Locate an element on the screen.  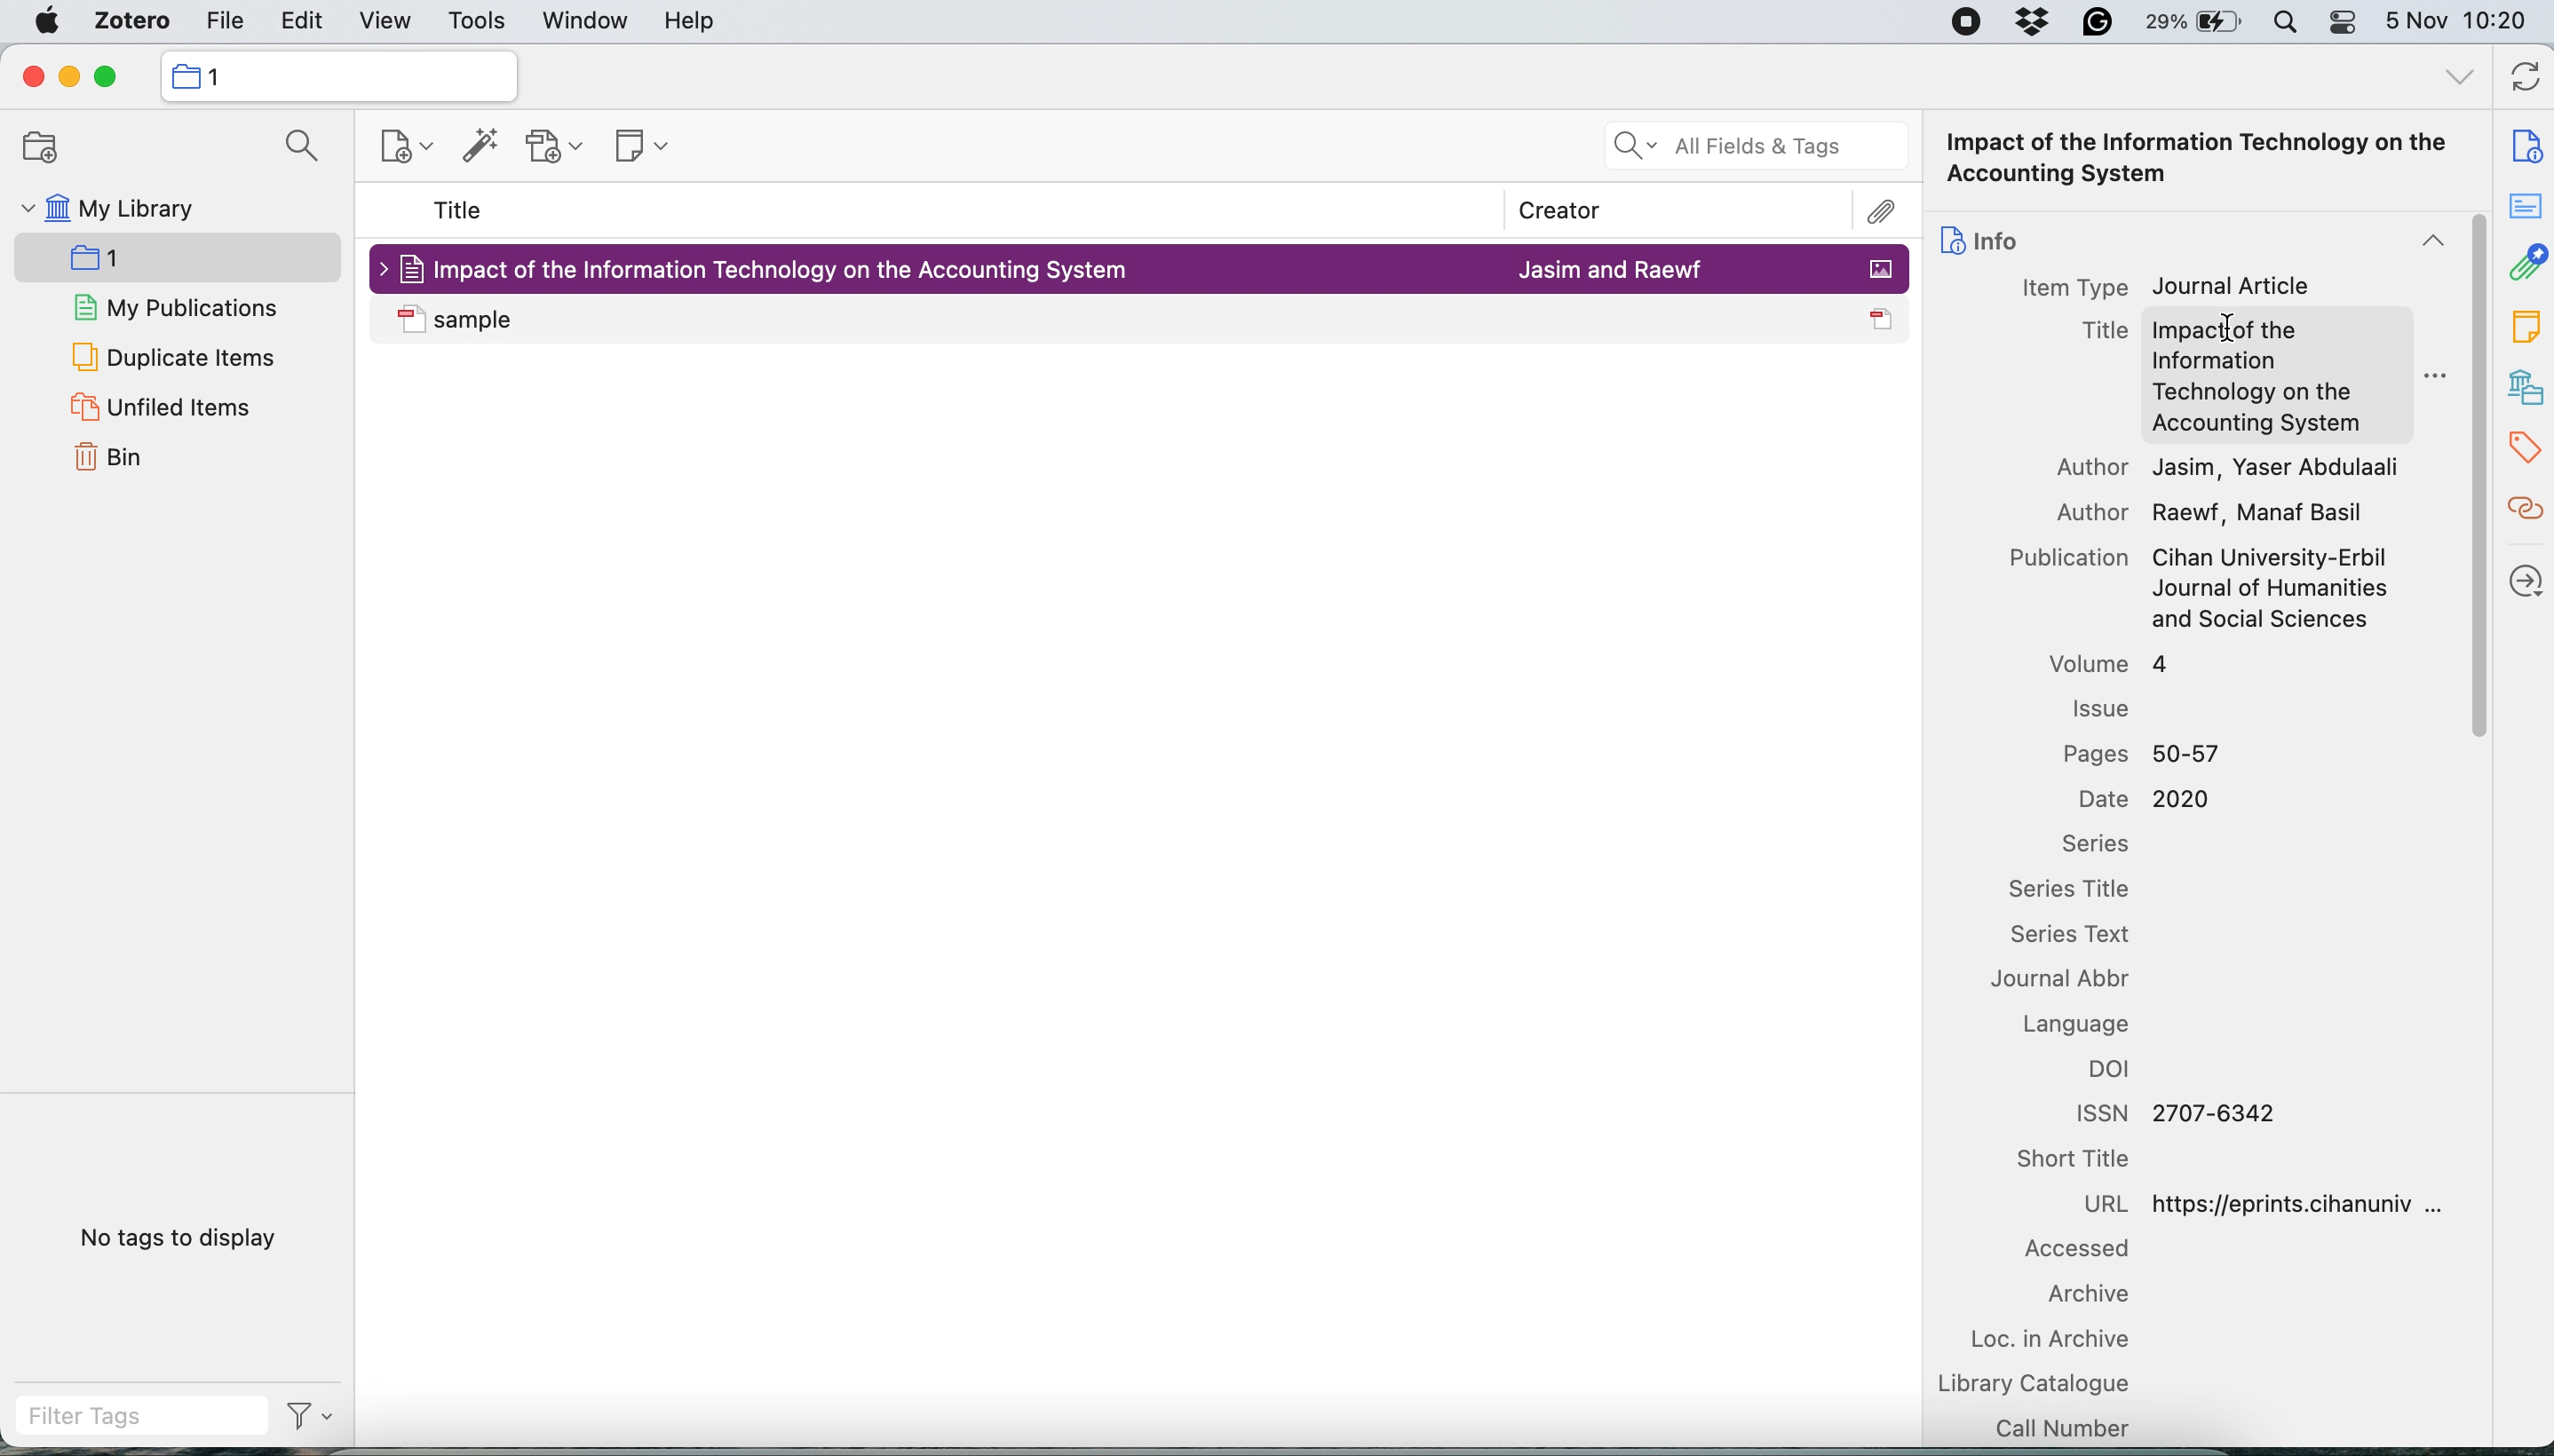
library catalogue is located at coordinates (2058, 1383).